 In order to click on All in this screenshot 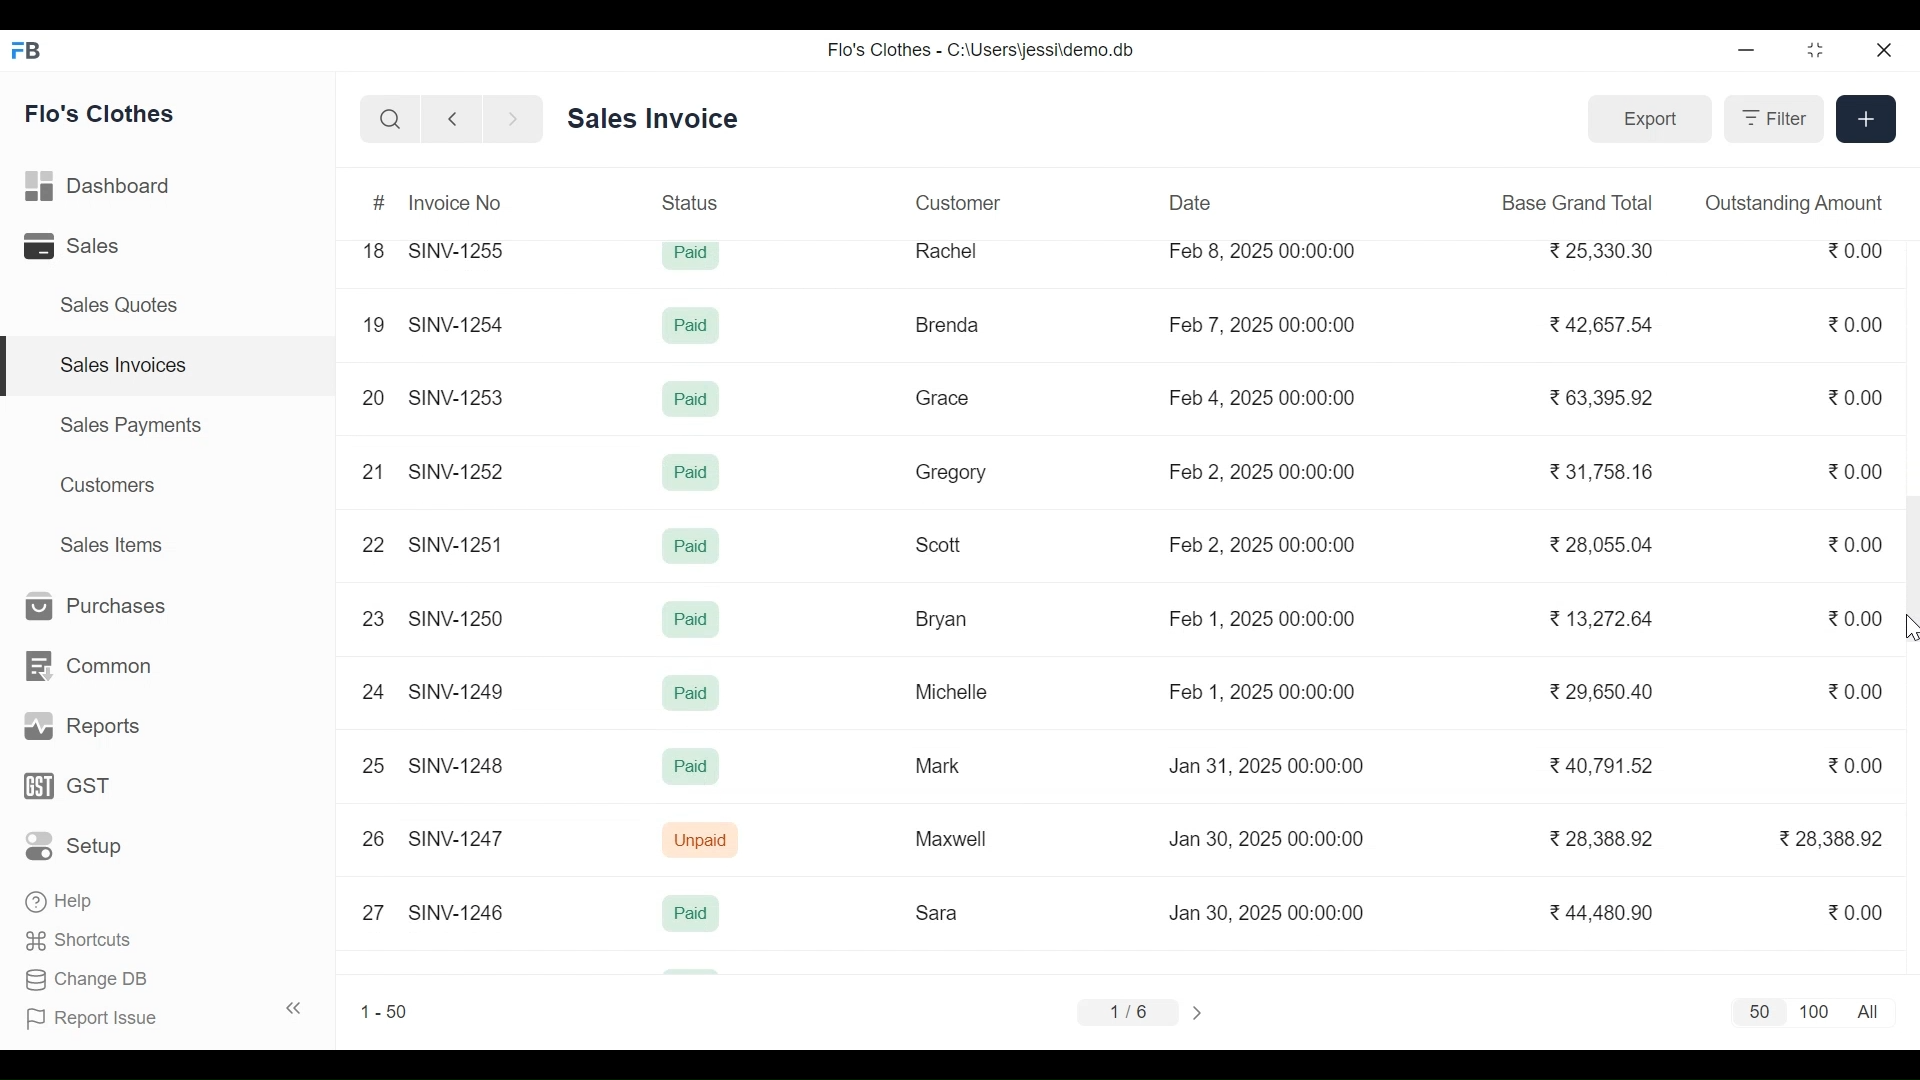, I will do `click(1872, 1012)`.